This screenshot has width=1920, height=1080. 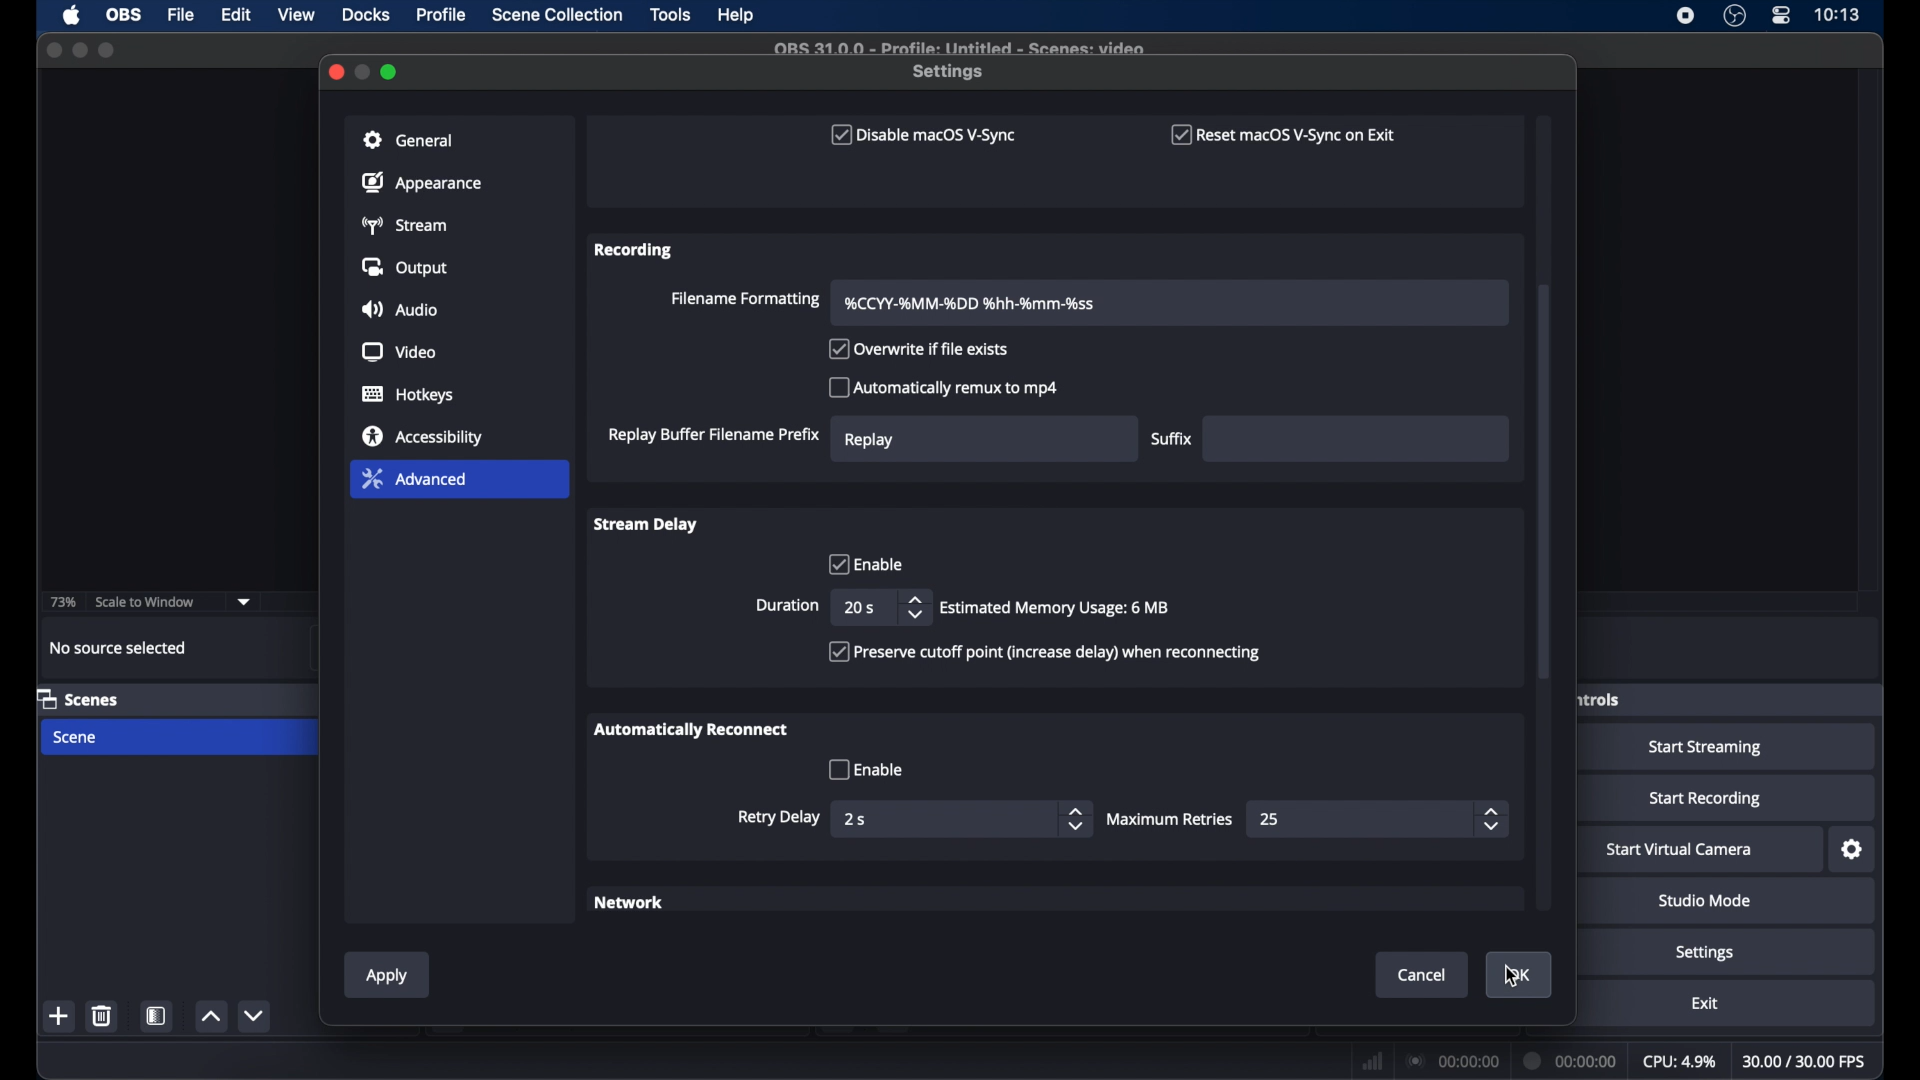 What do you see at coordinates (1706, 799) in the screenshot?
I see `start recording` at bounding box center [1706, 799].